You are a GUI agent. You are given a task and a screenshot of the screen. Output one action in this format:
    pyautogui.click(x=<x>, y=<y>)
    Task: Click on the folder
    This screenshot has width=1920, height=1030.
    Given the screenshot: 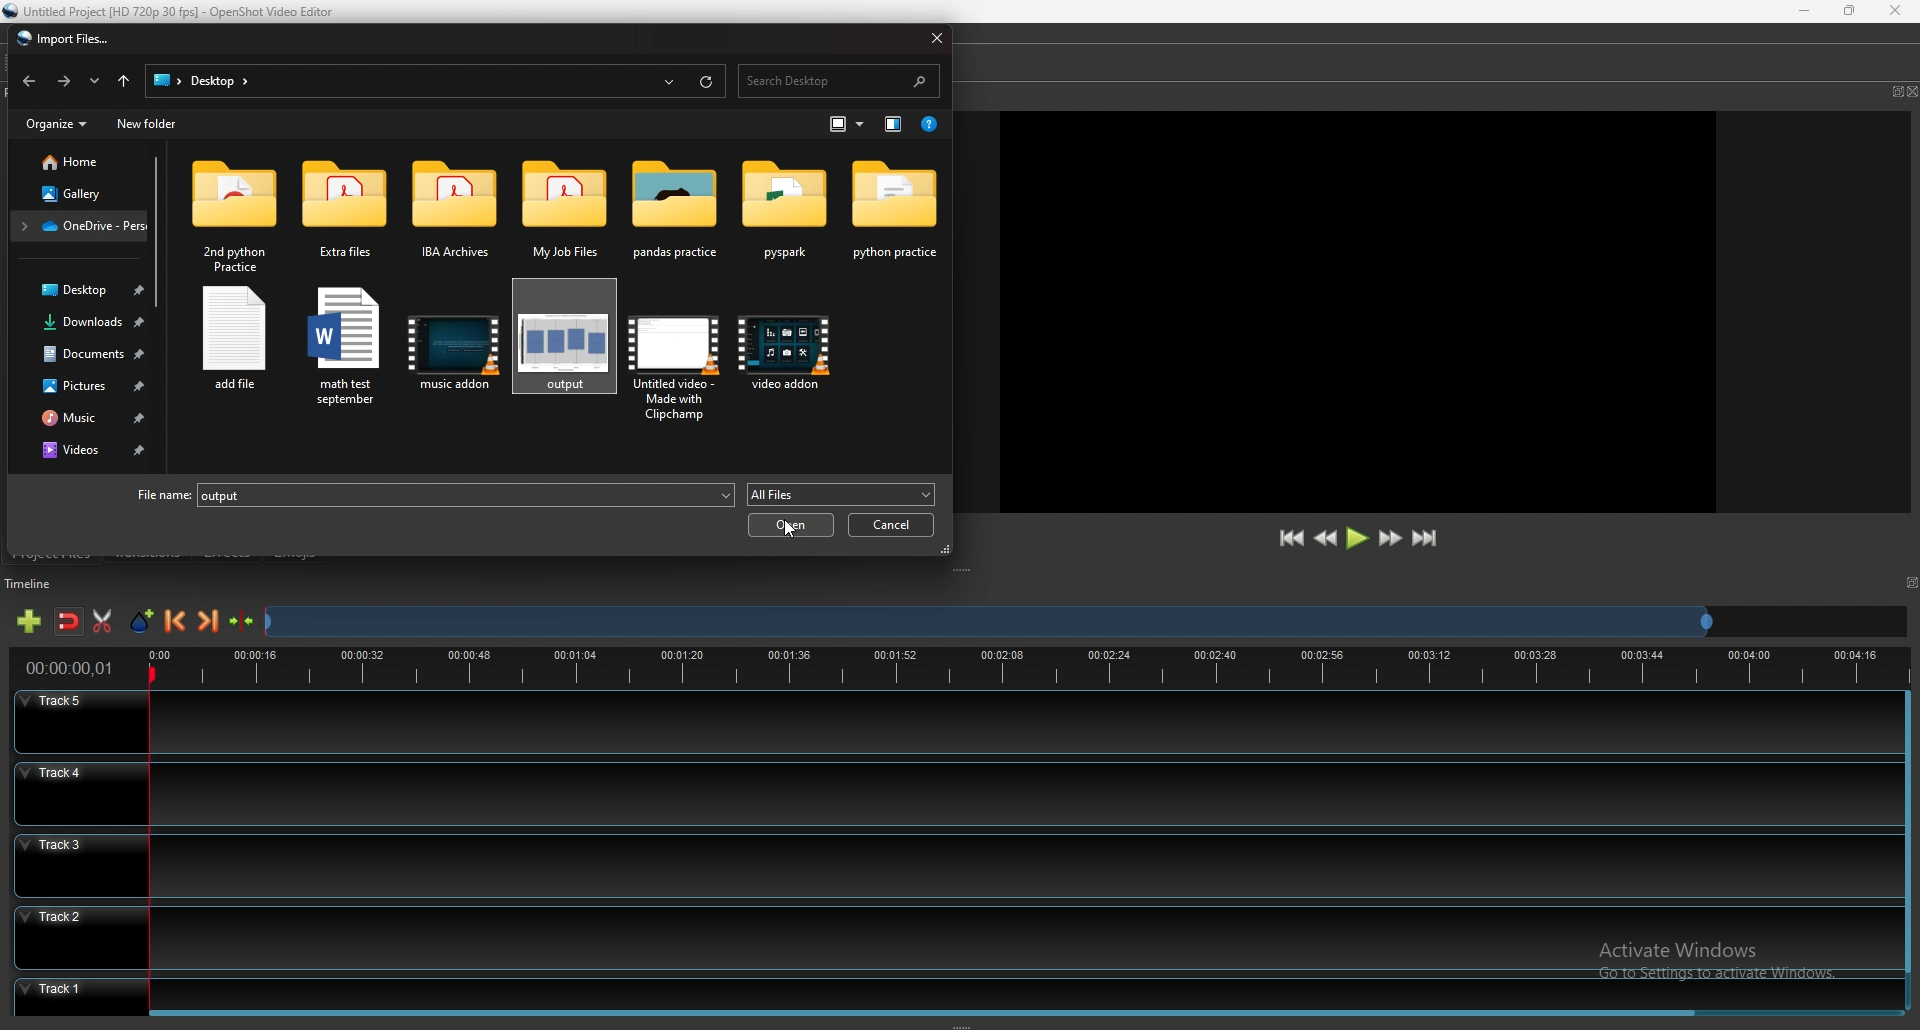 What is the action you would take?
    pyautogui.click(x=785, y=215)
    